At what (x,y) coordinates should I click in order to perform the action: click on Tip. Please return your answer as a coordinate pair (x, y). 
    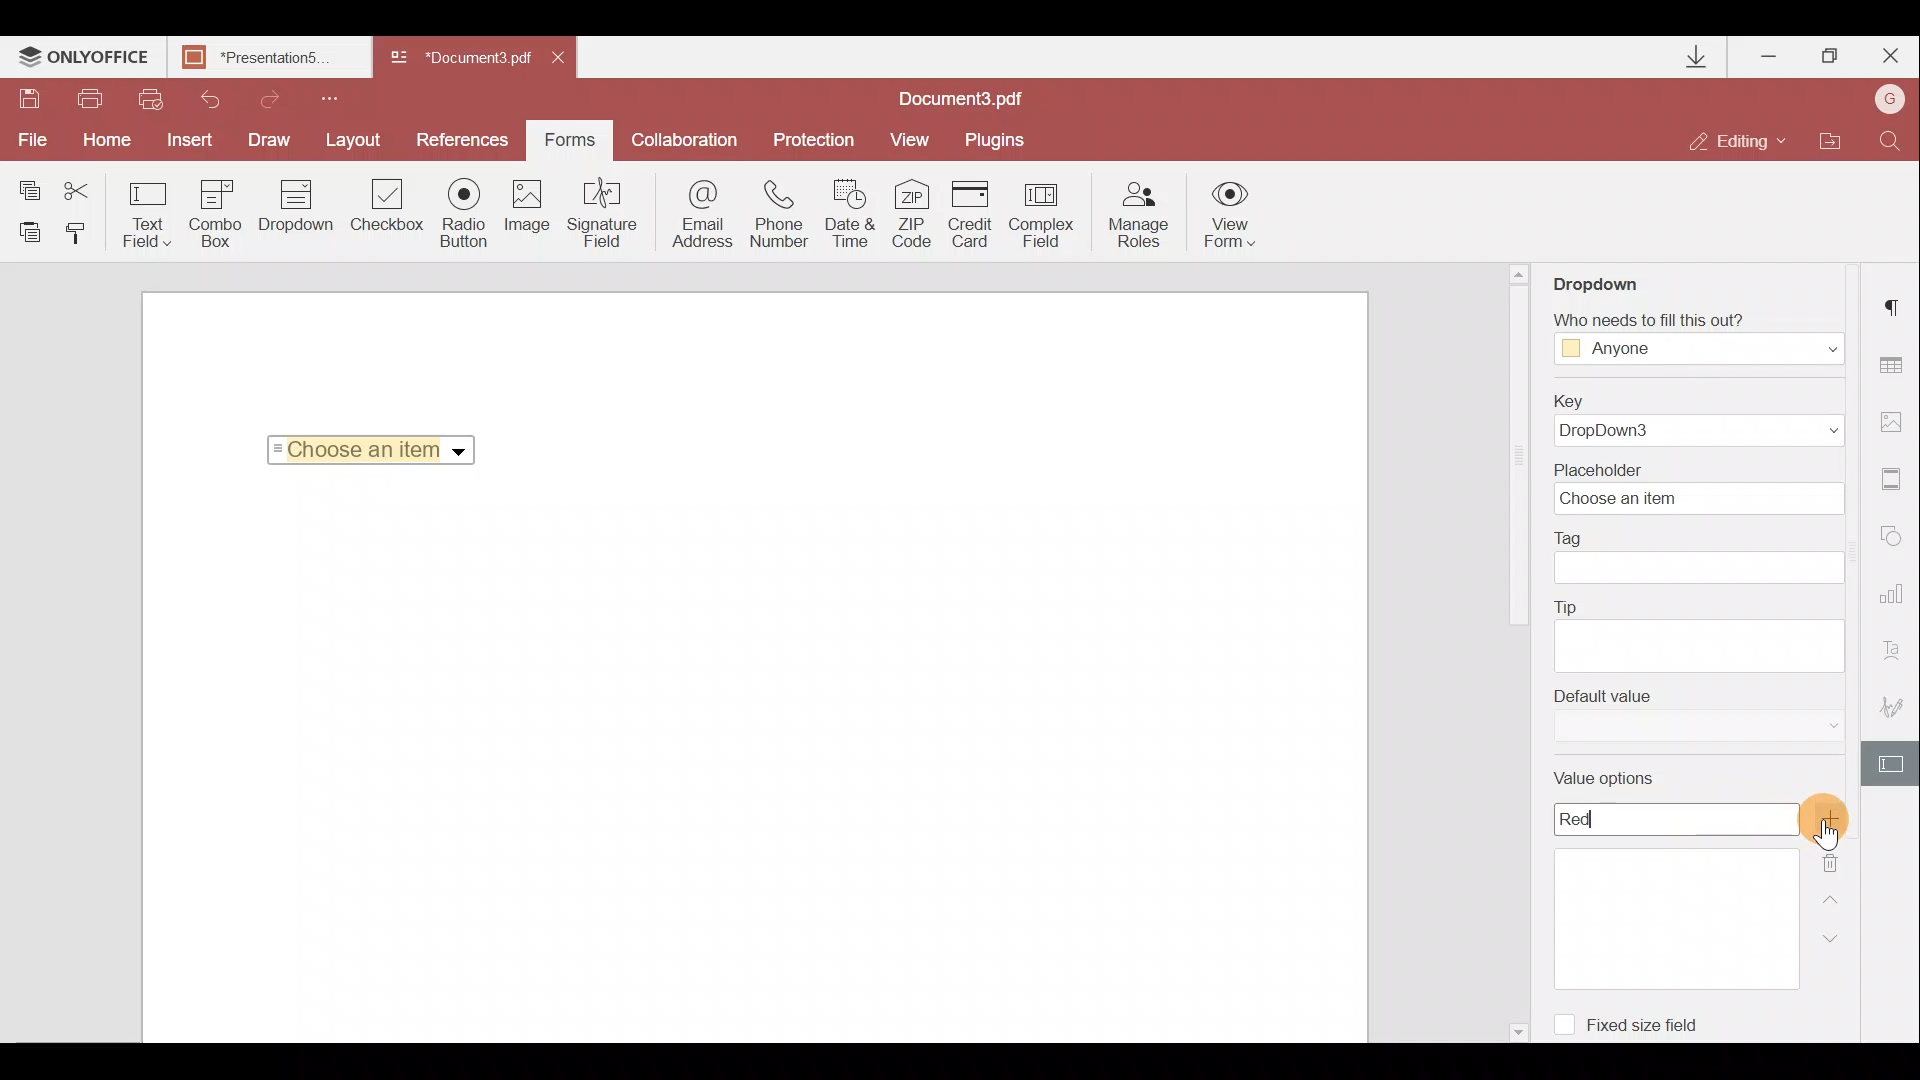
    Looking at the image, I should click on (1699, 633).